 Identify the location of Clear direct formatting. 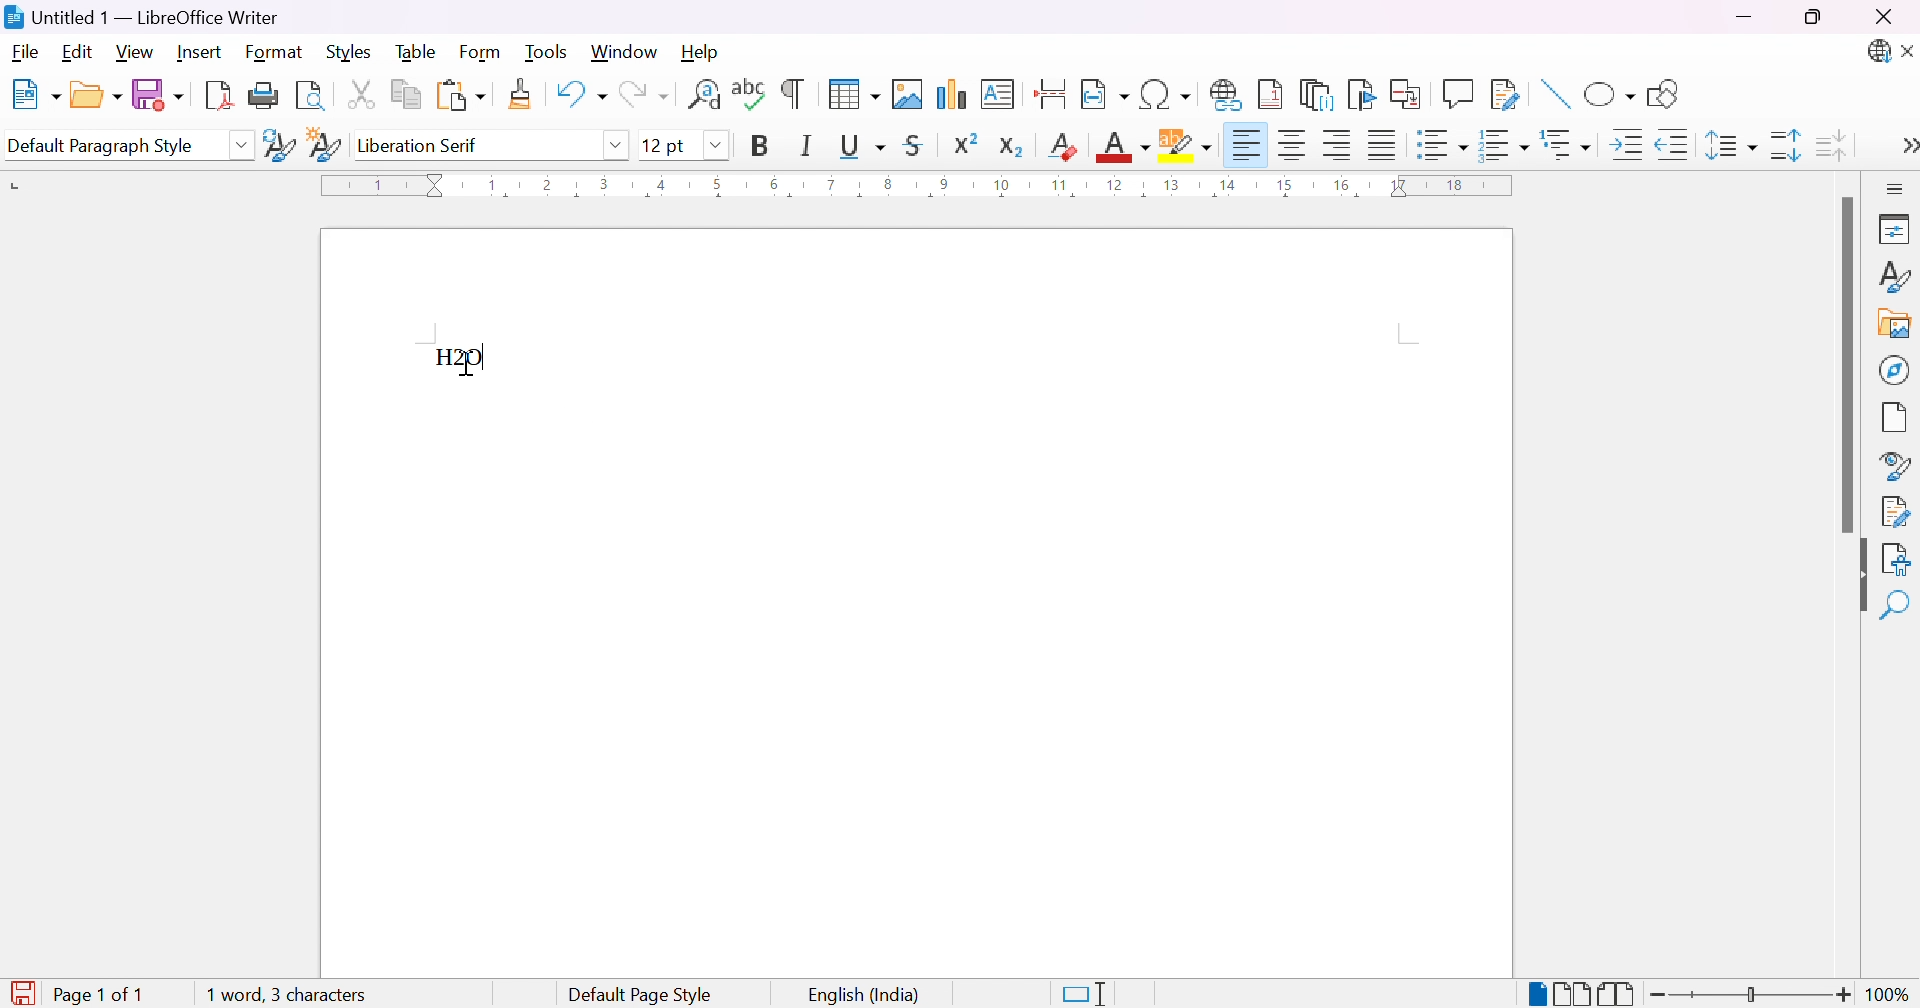
(1066, 145).